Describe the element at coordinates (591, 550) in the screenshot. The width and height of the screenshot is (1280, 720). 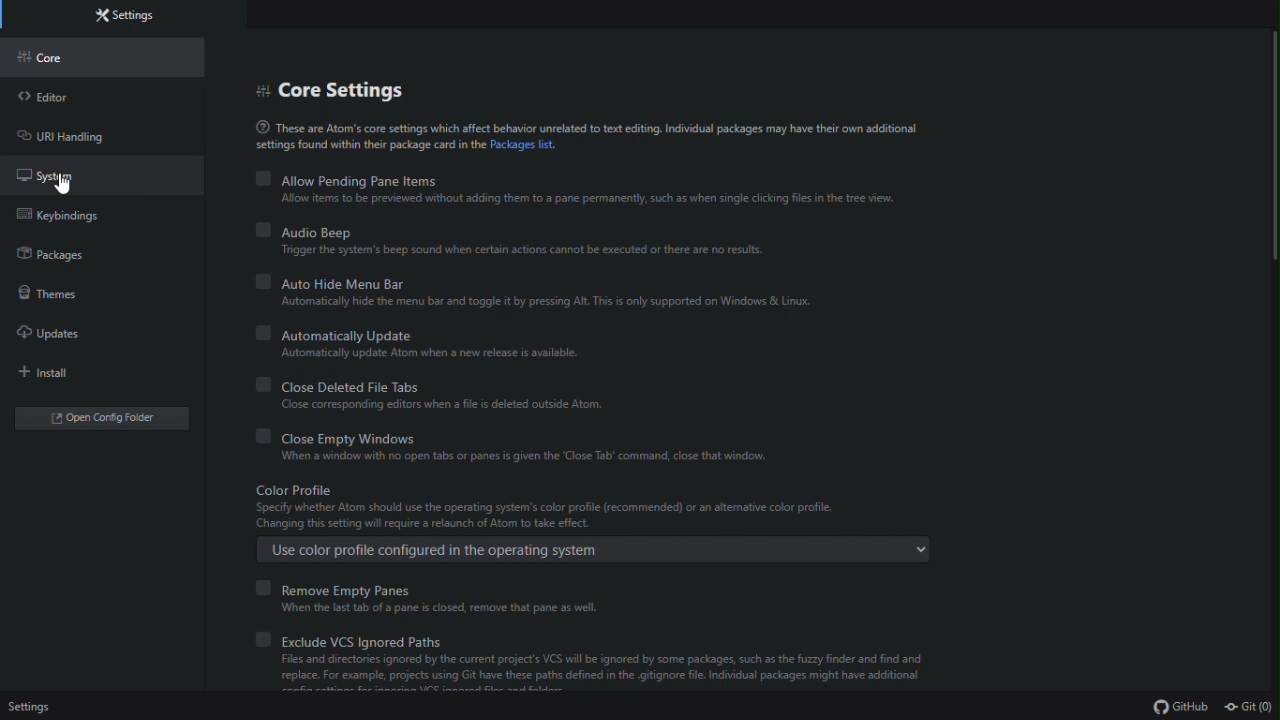
I see `Use color profile configured in the operating system` at that location.